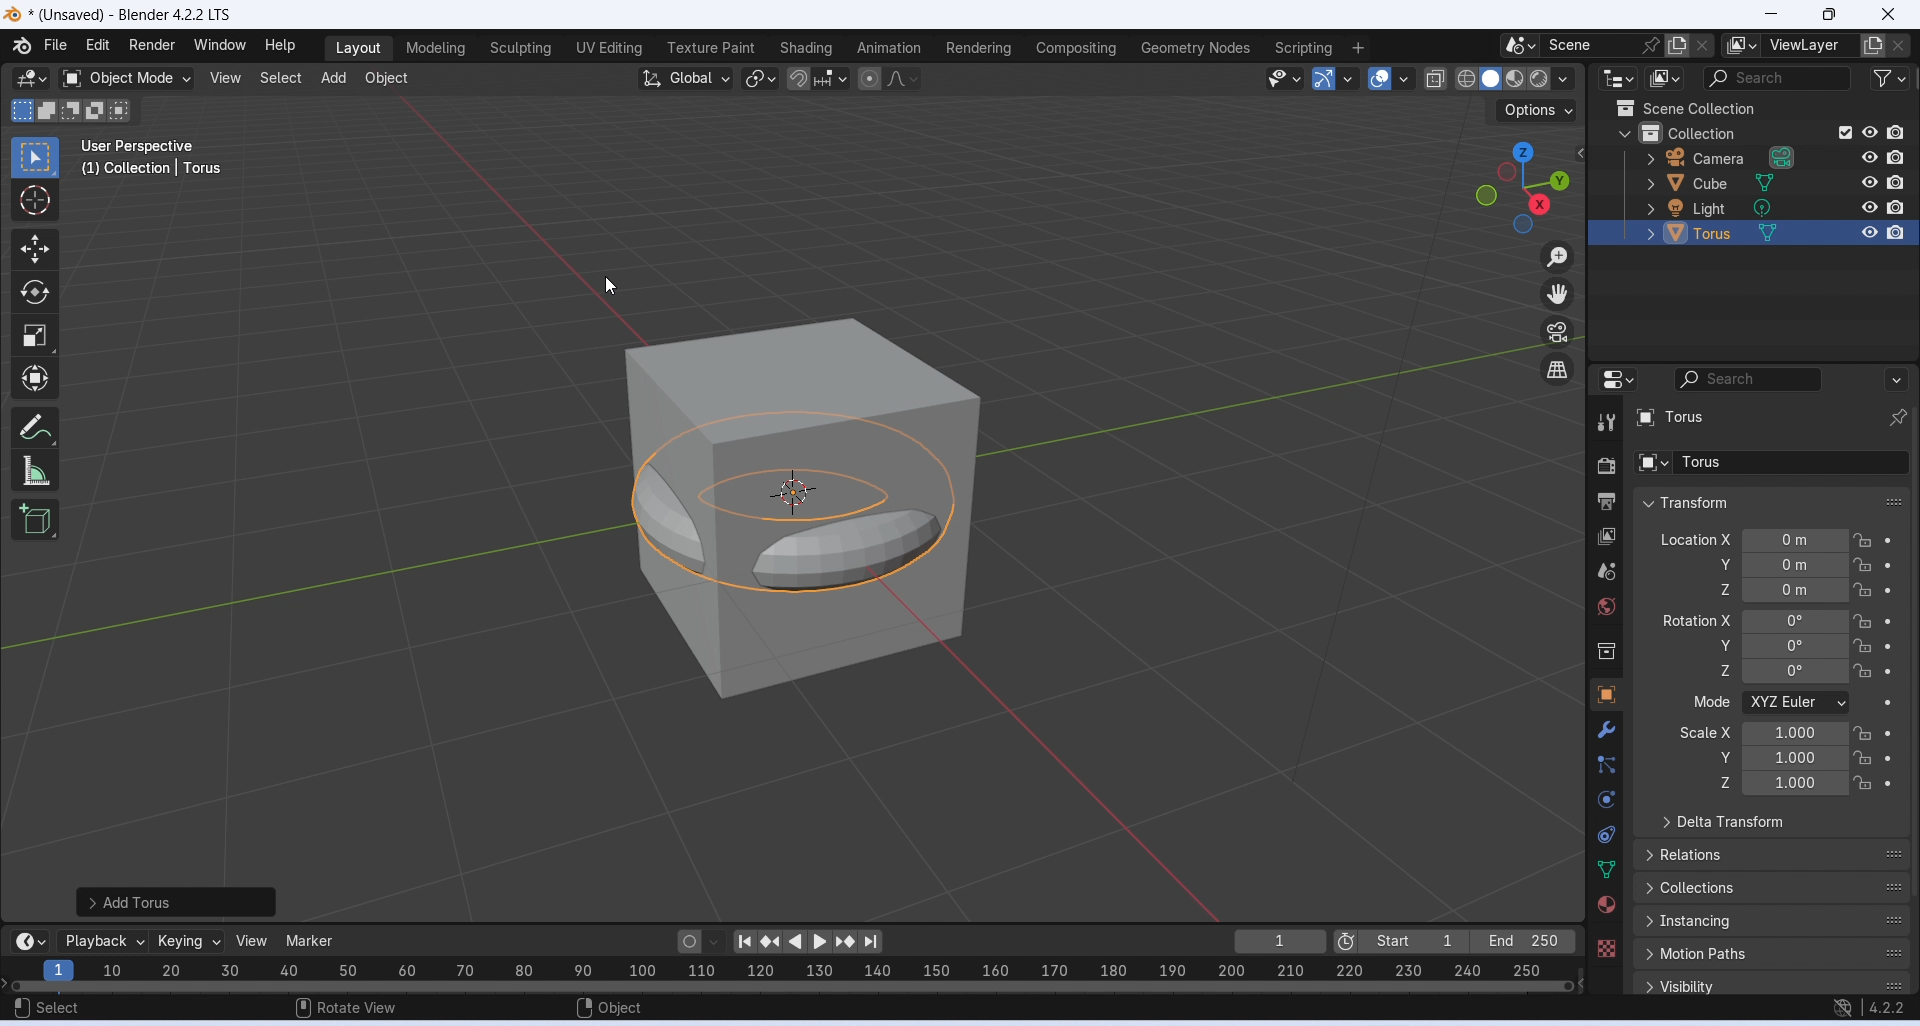 This screenshot has width=1920, height=1026. Describe the element at coordinates (1902, 45) in the screenshot. I see `close layer` at that location.